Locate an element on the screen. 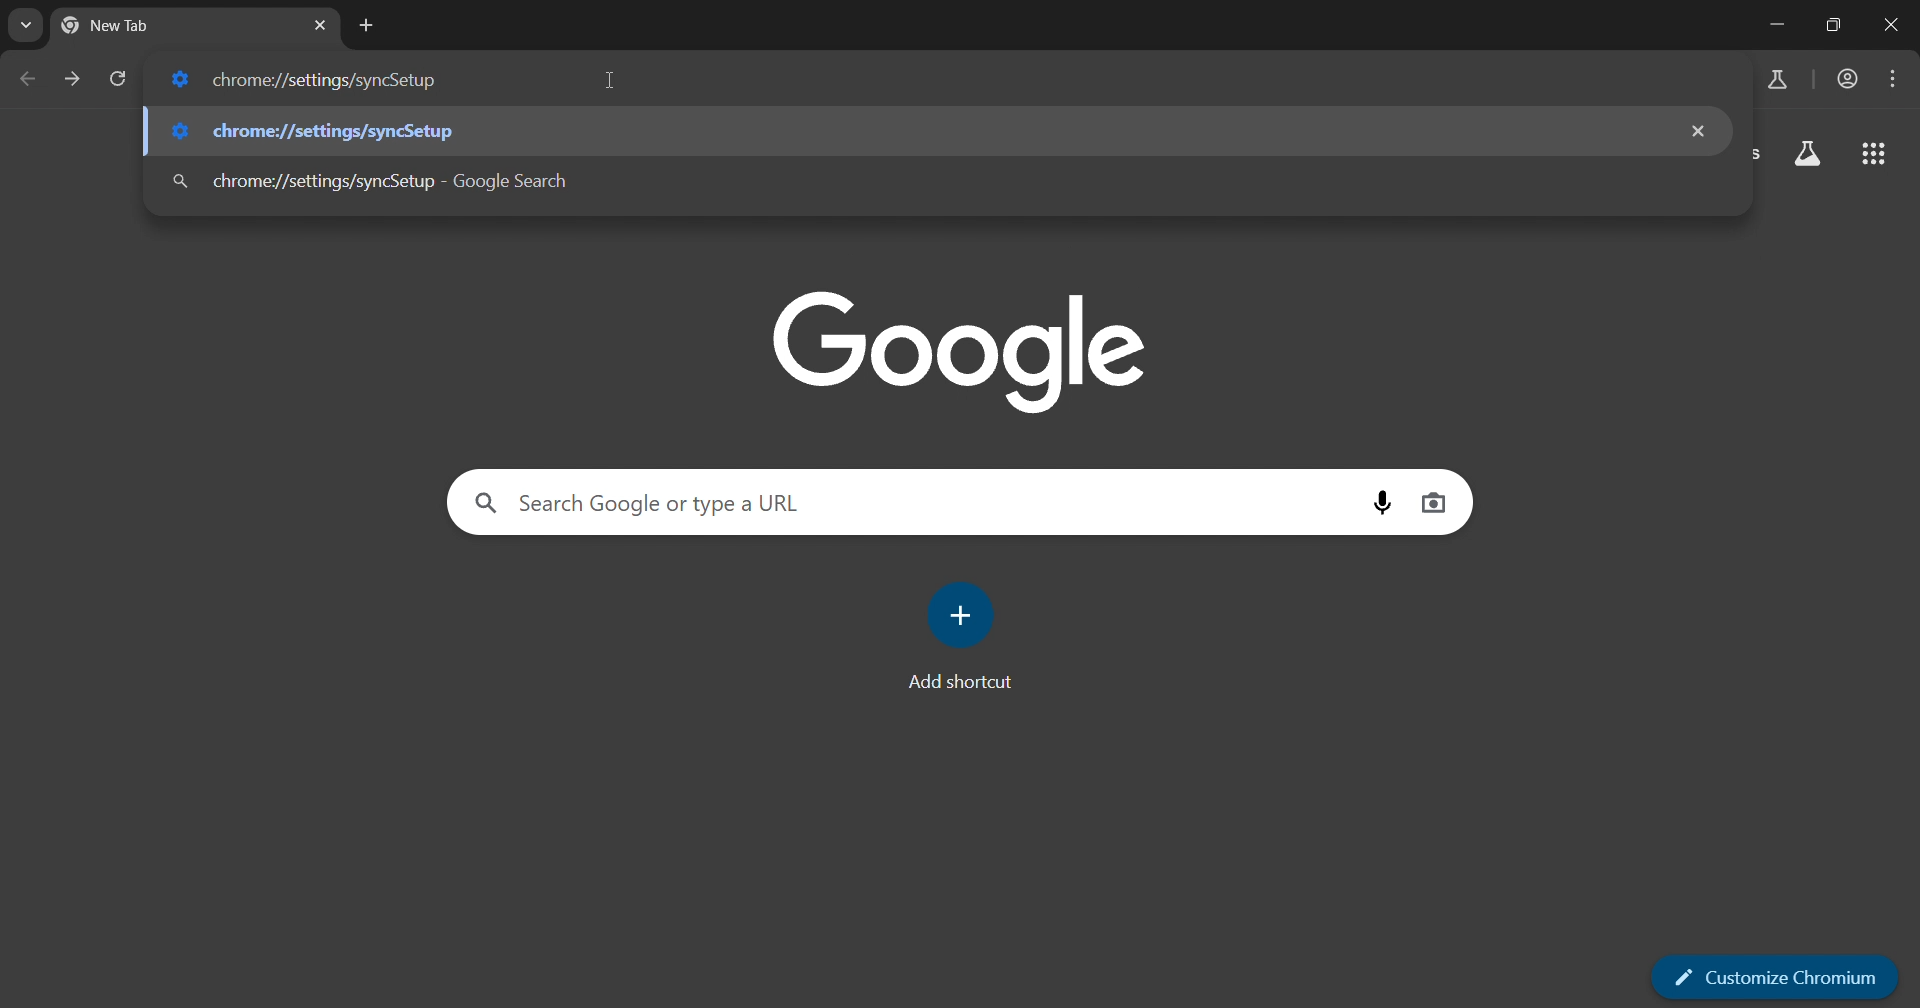  Customize chrome is located at coordinates (1770, 976).